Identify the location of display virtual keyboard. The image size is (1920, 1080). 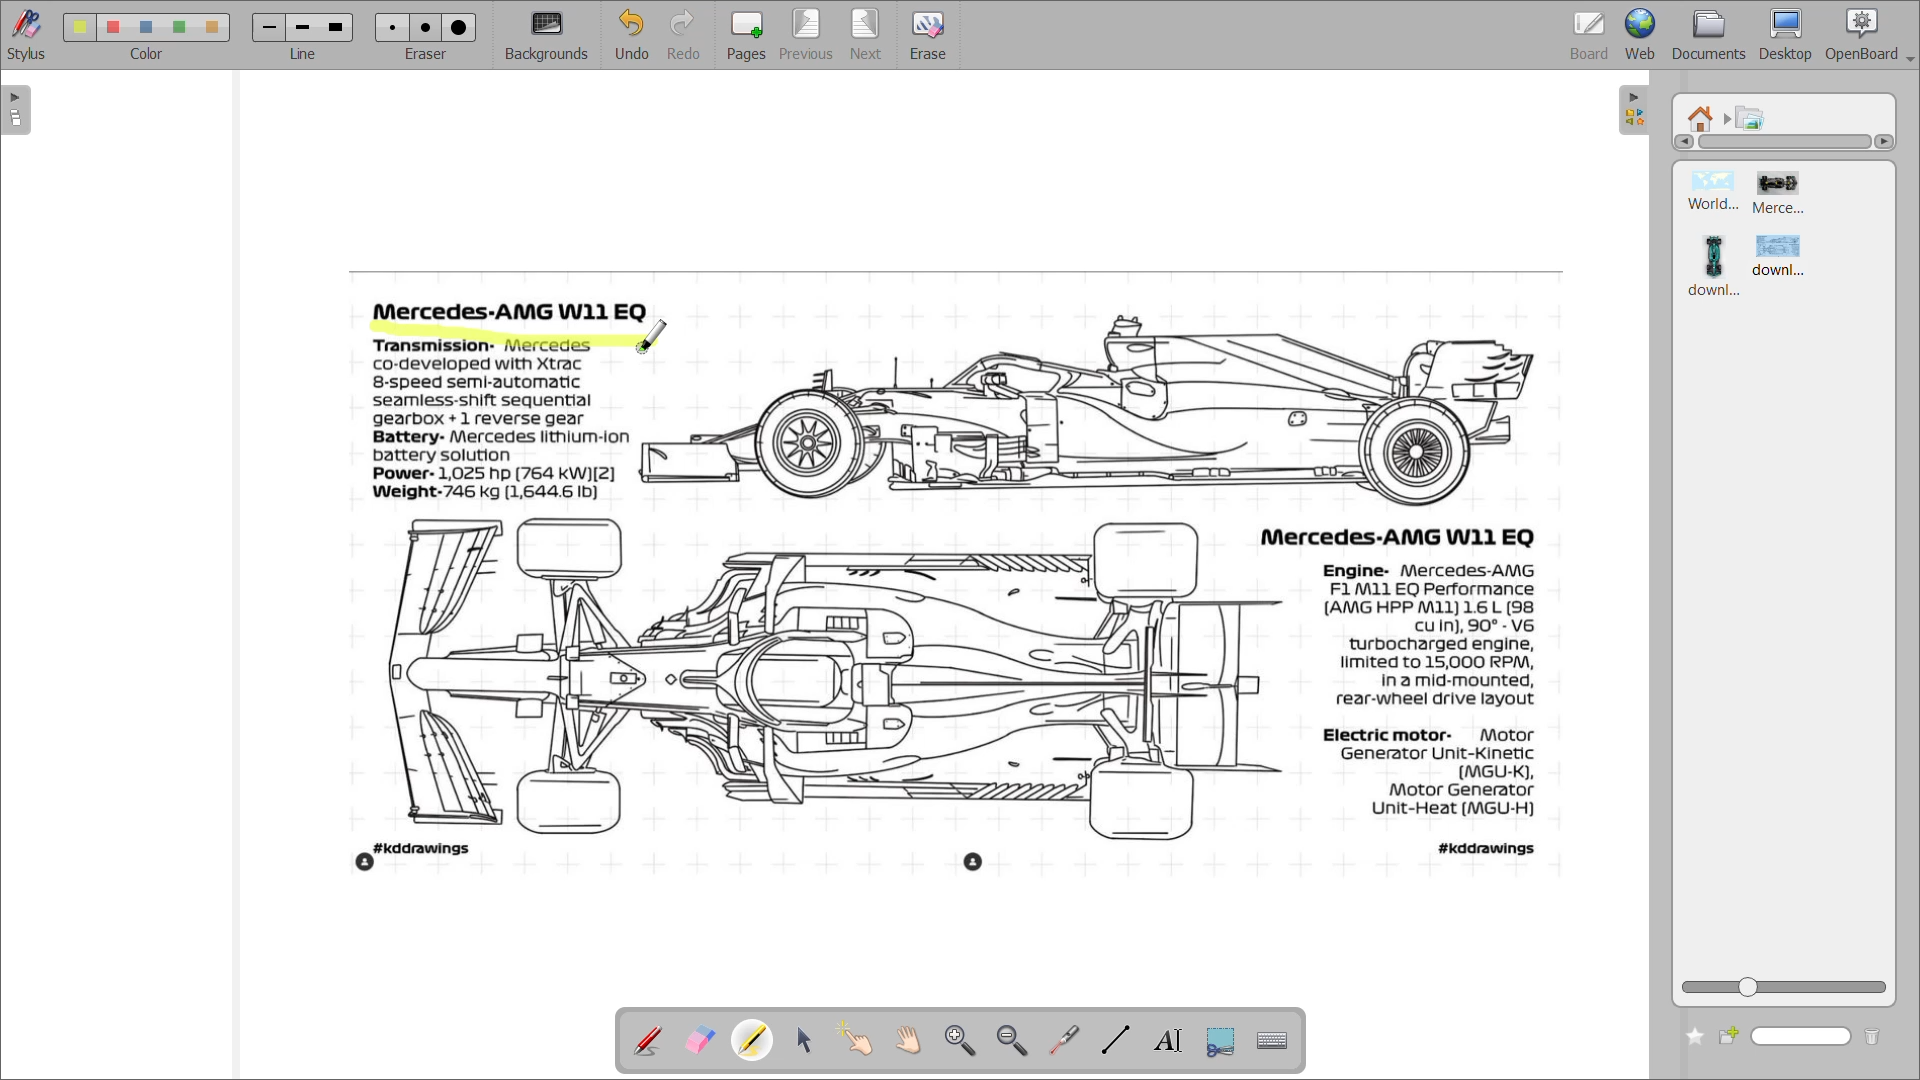
(1275, 1042).